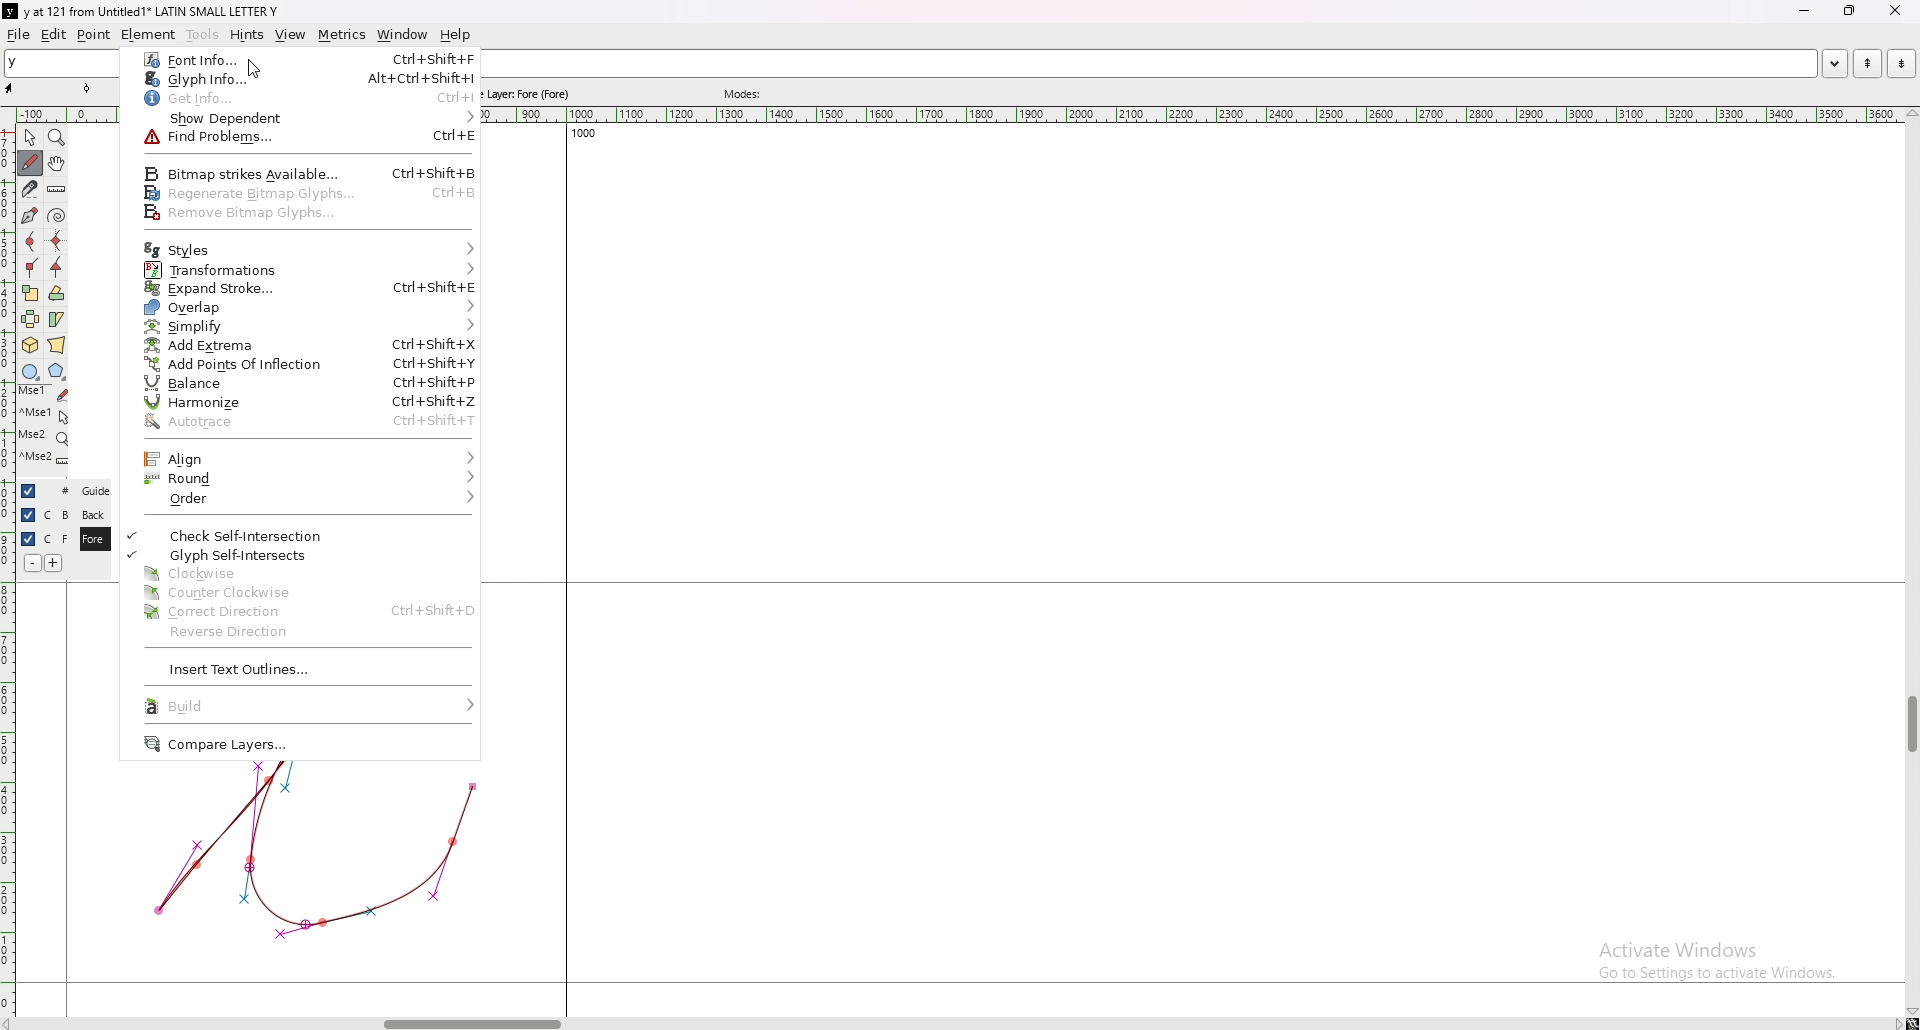  What do you see at coordinates (472, 1019) in the screenshot?
I see `scroll bar horizontal` at bounding box center [472, 1019].